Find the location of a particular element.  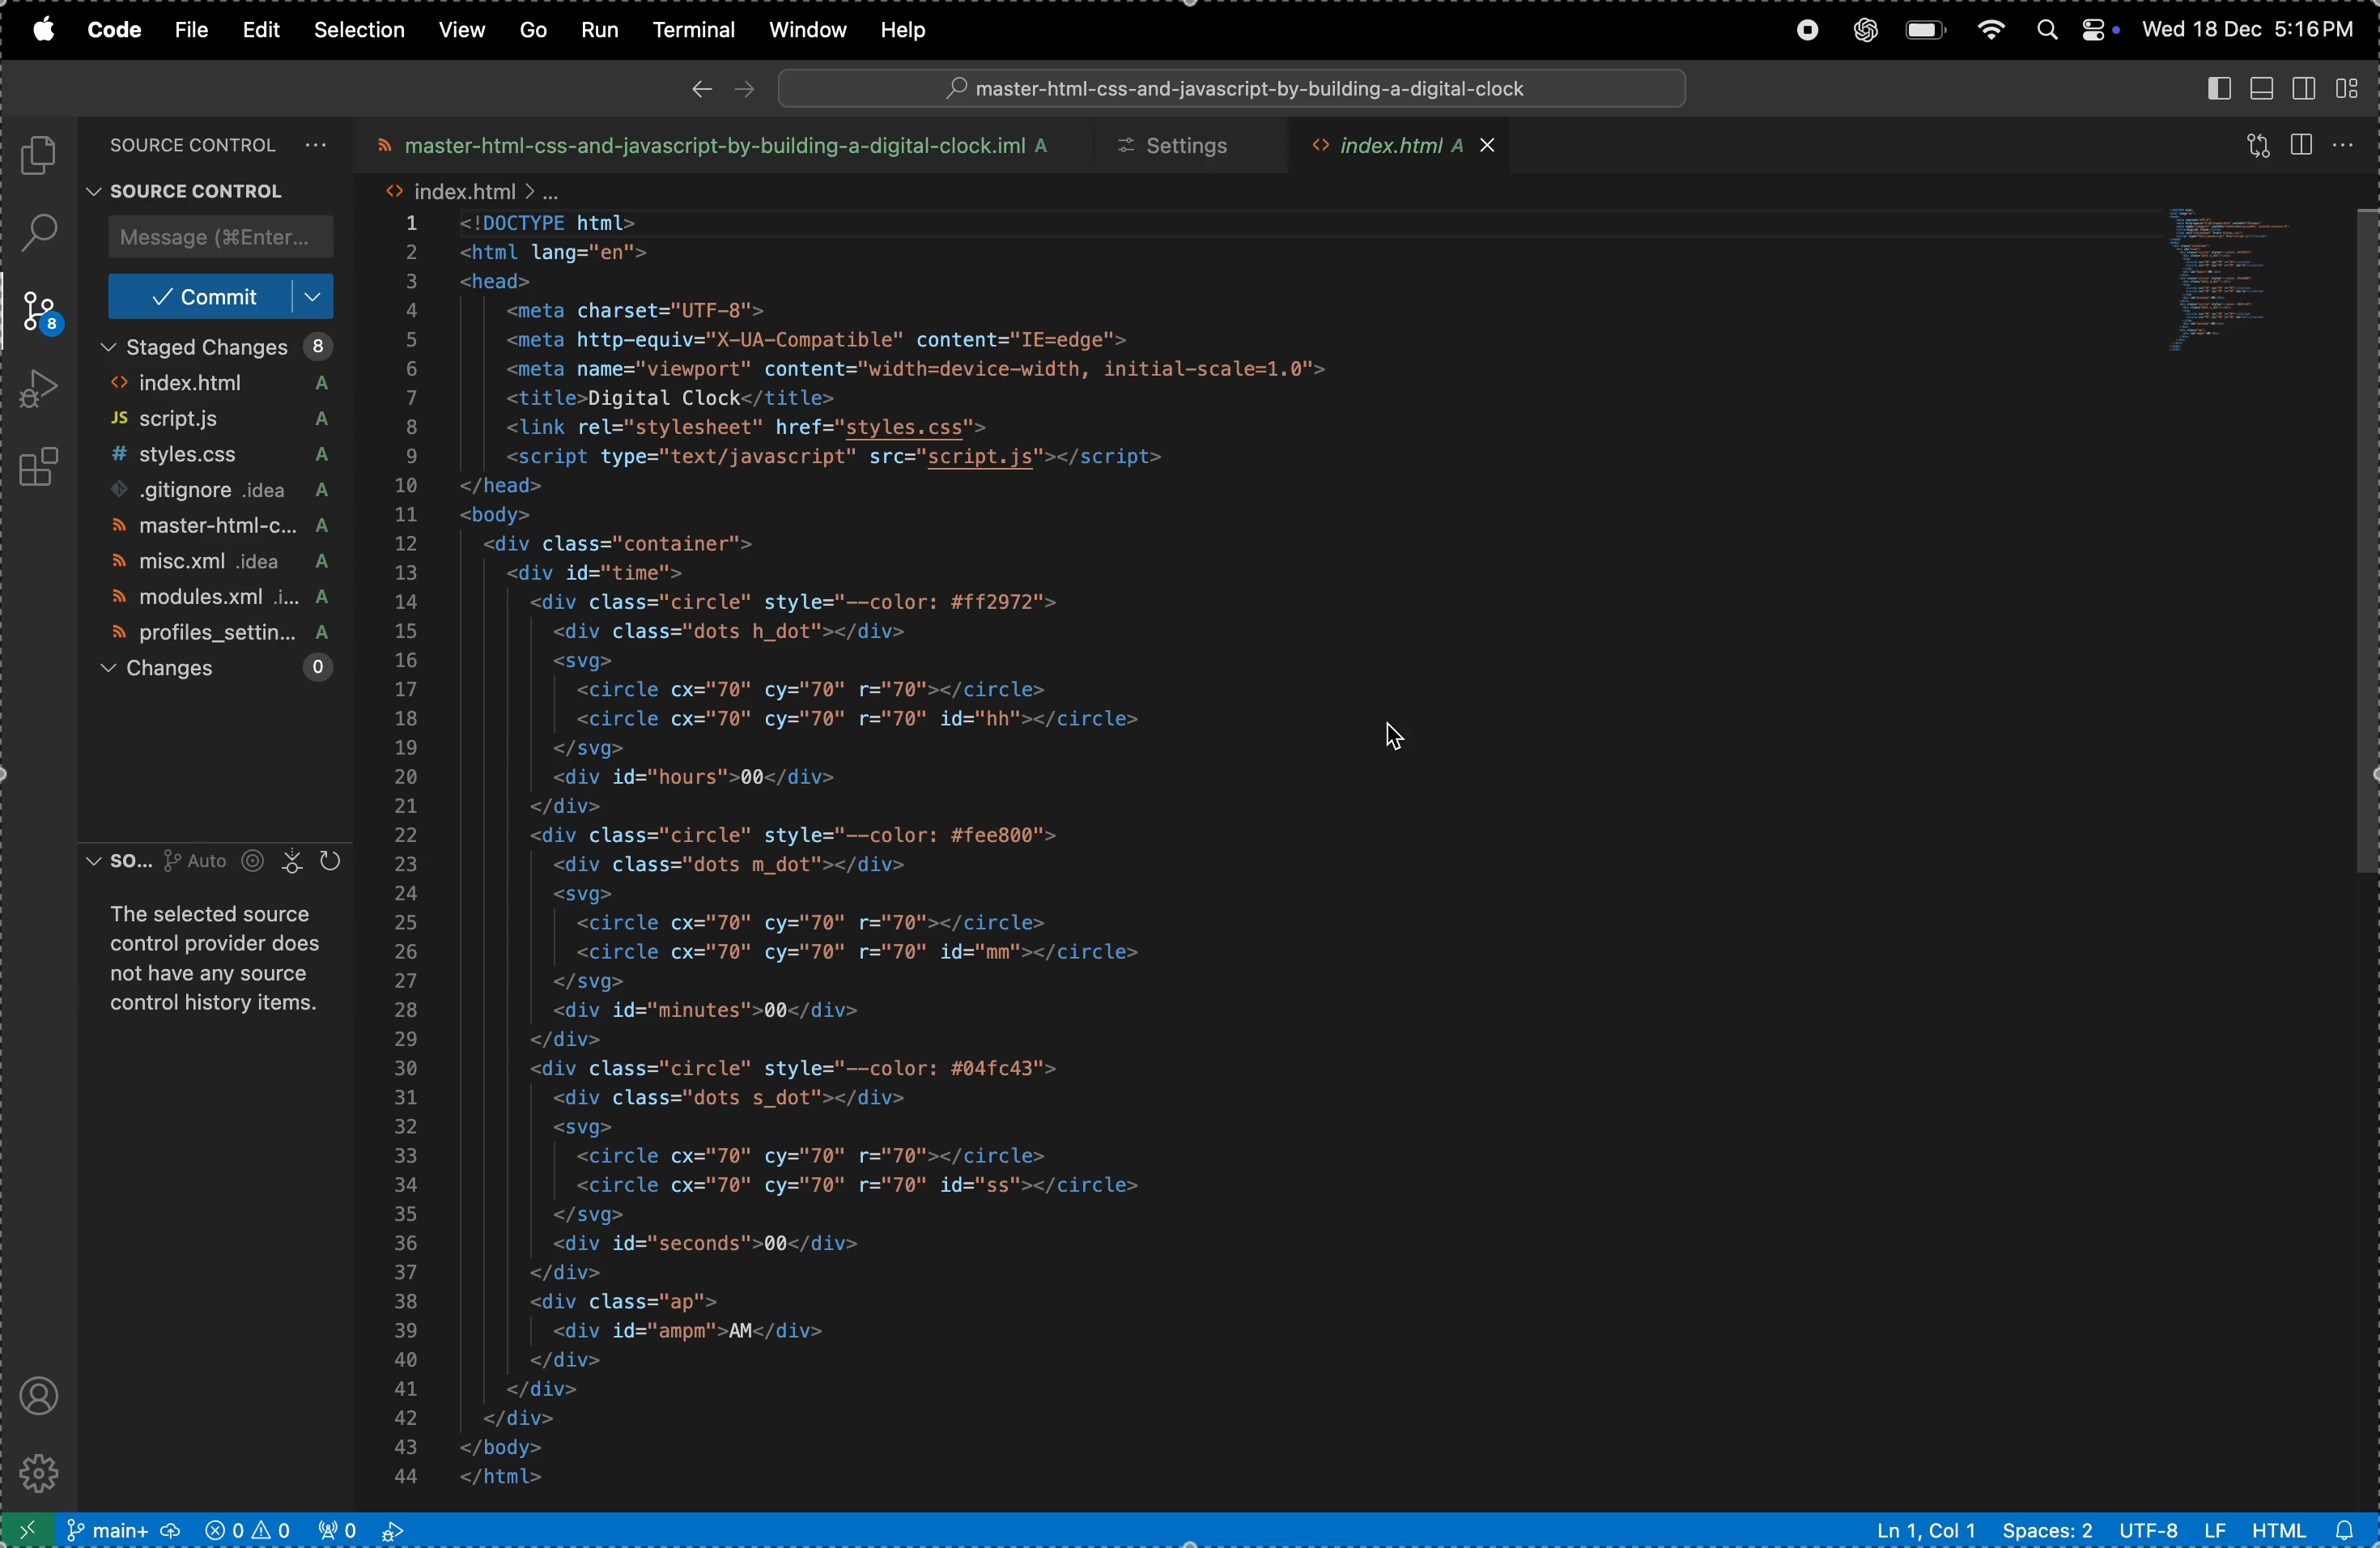

master file is located at coordinates (219, 527).